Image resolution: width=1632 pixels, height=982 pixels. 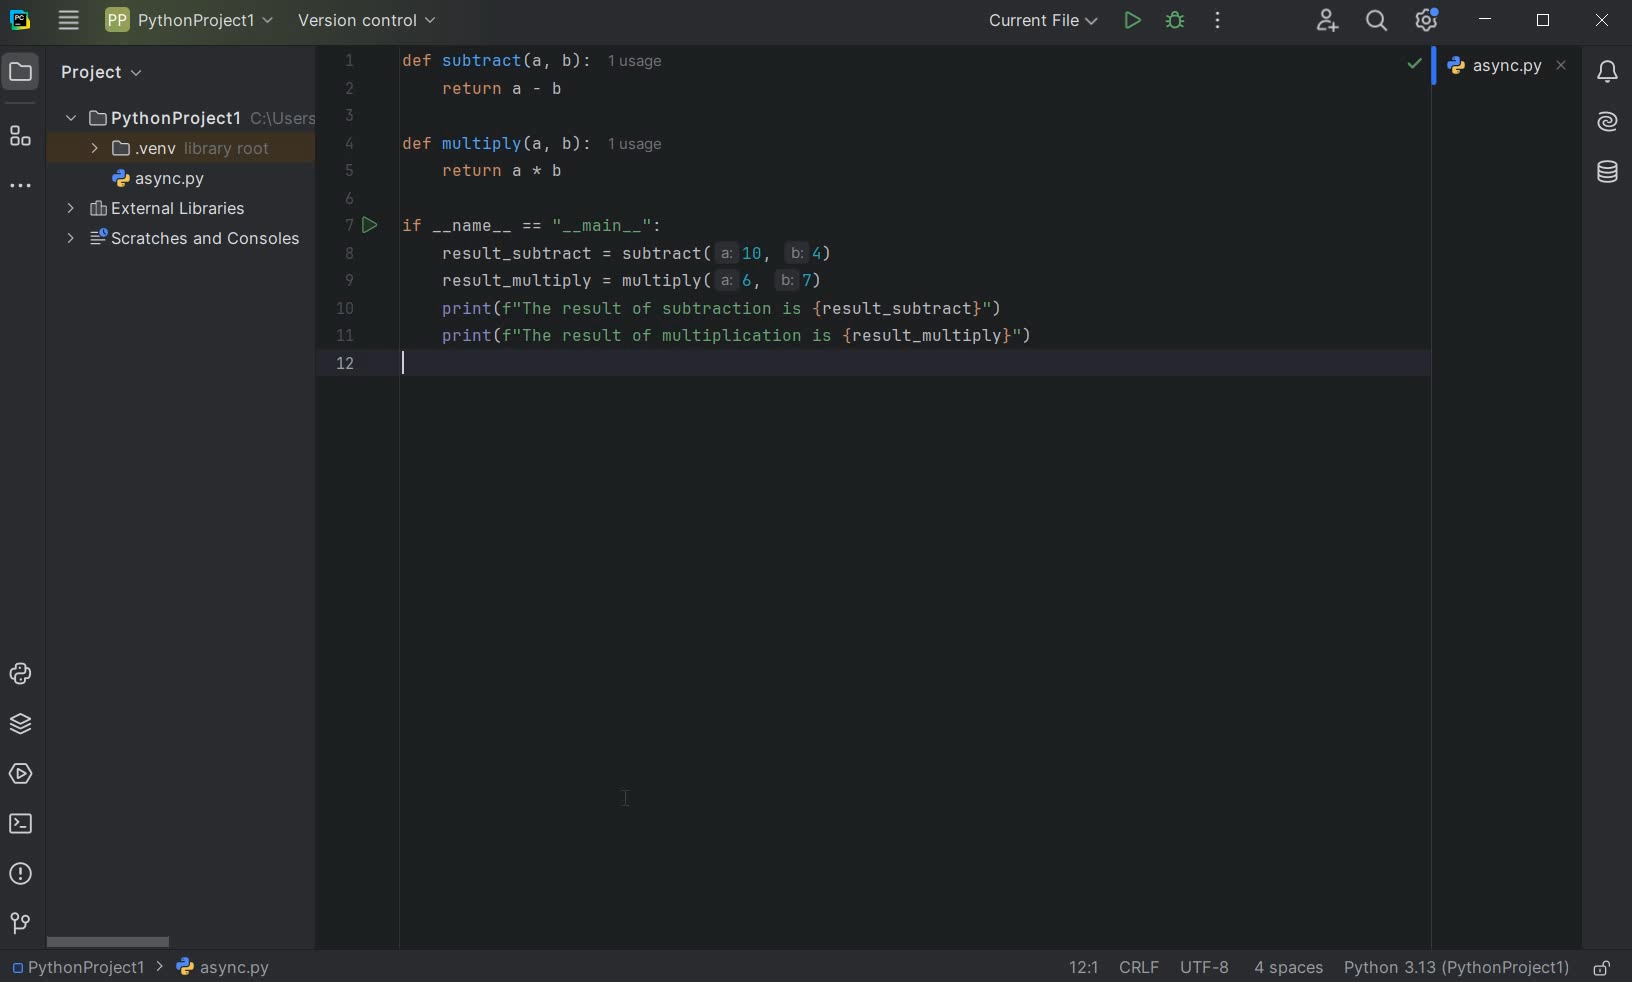 I want to click on cursor, so click(x=402, y=366).